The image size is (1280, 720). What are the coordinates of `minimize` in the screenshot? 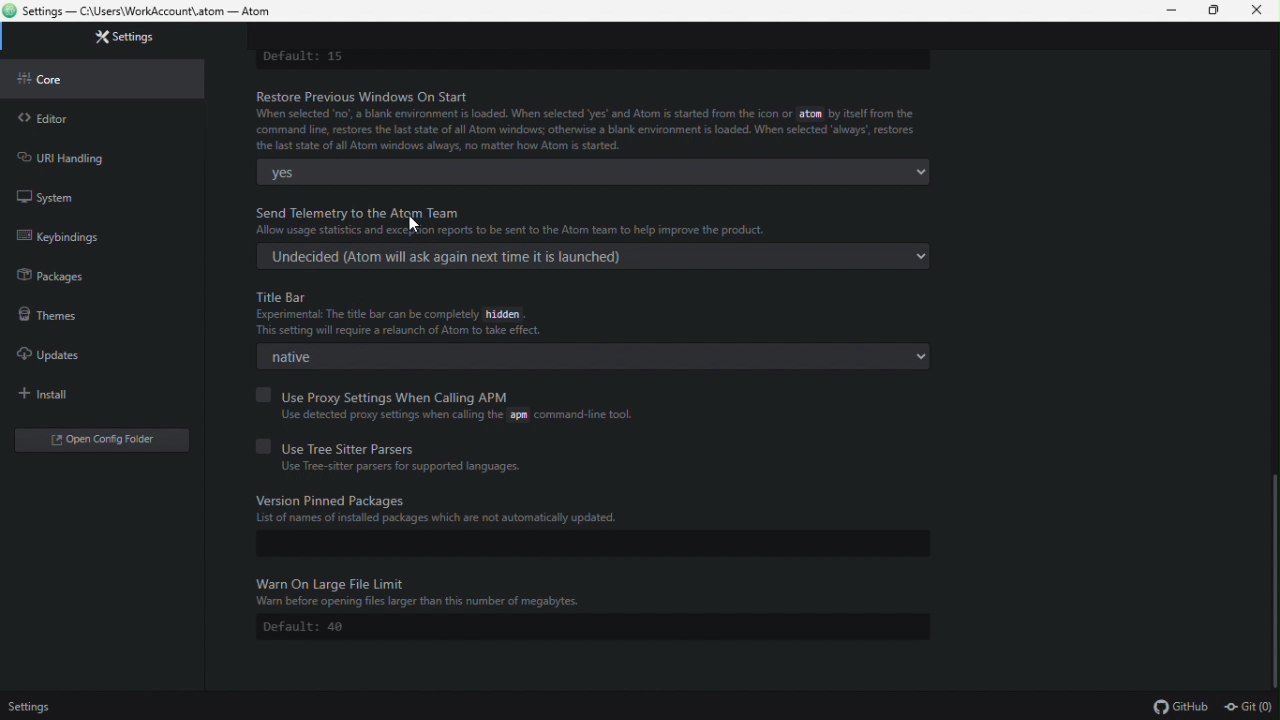 It's located at (1174, 11).